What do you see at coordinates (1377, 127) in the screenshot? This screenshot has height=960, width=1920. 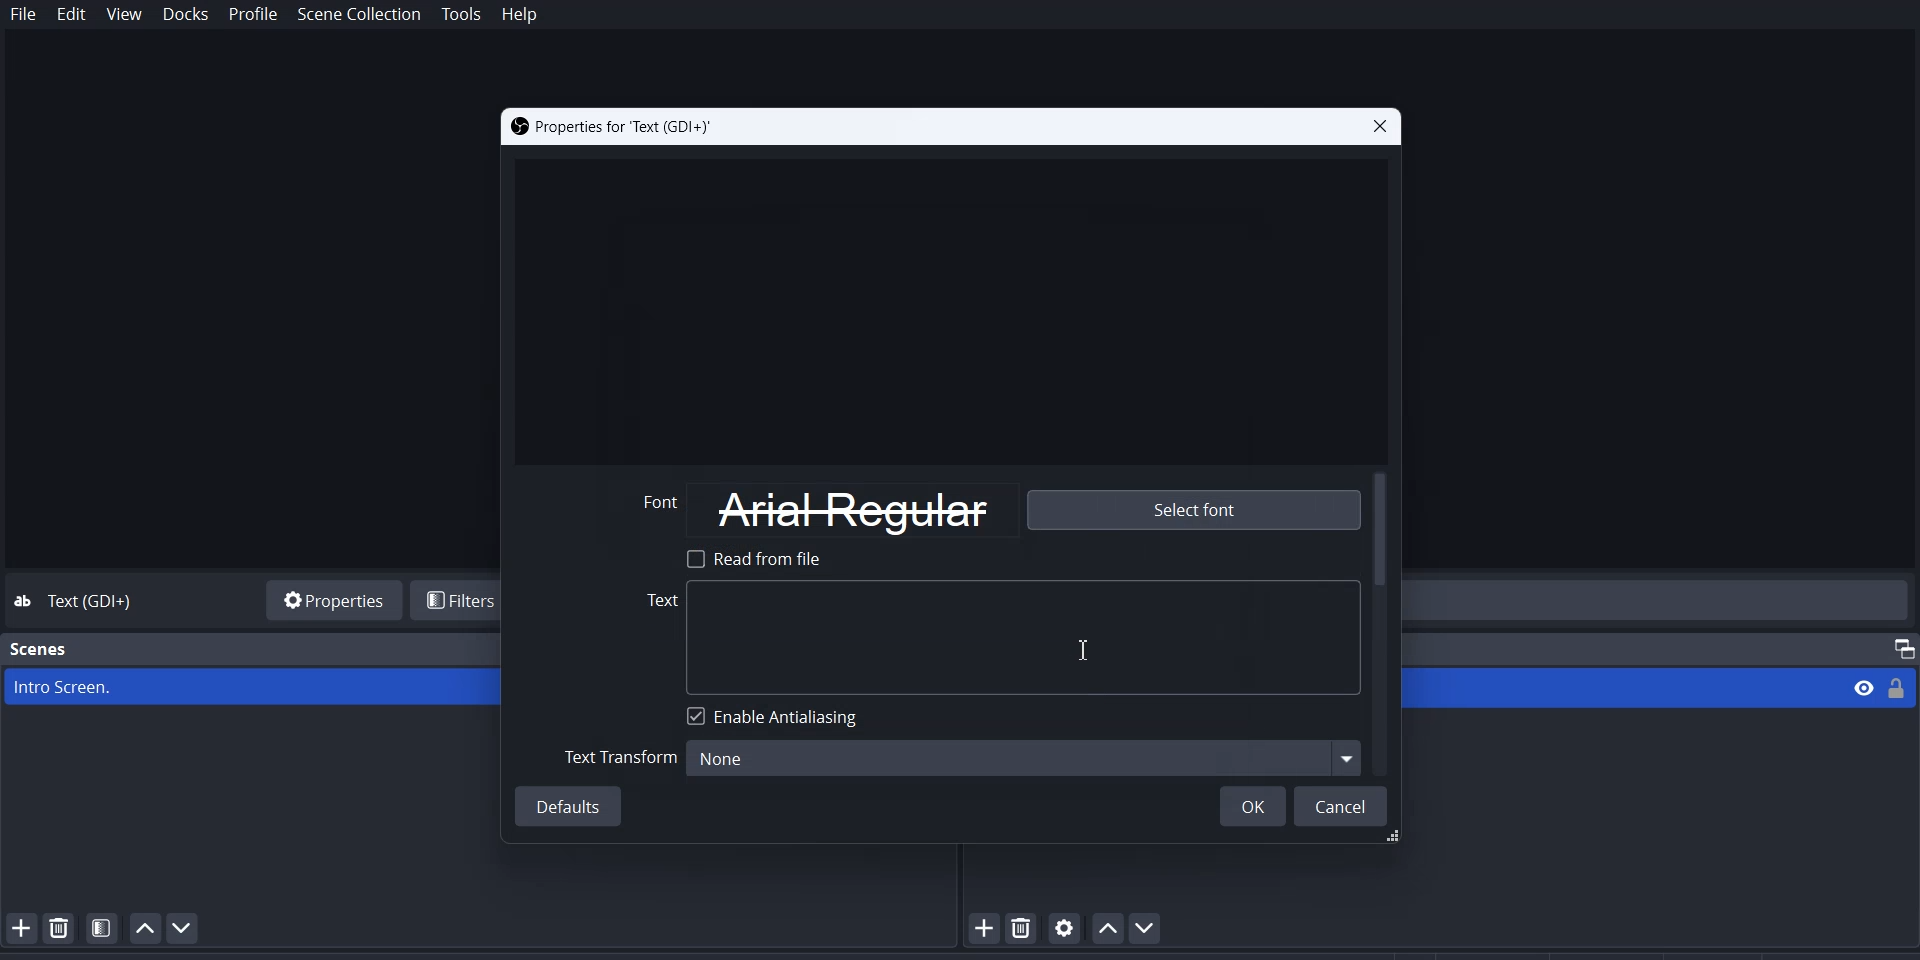 I see `Close` at bounding box center [1377, 127].